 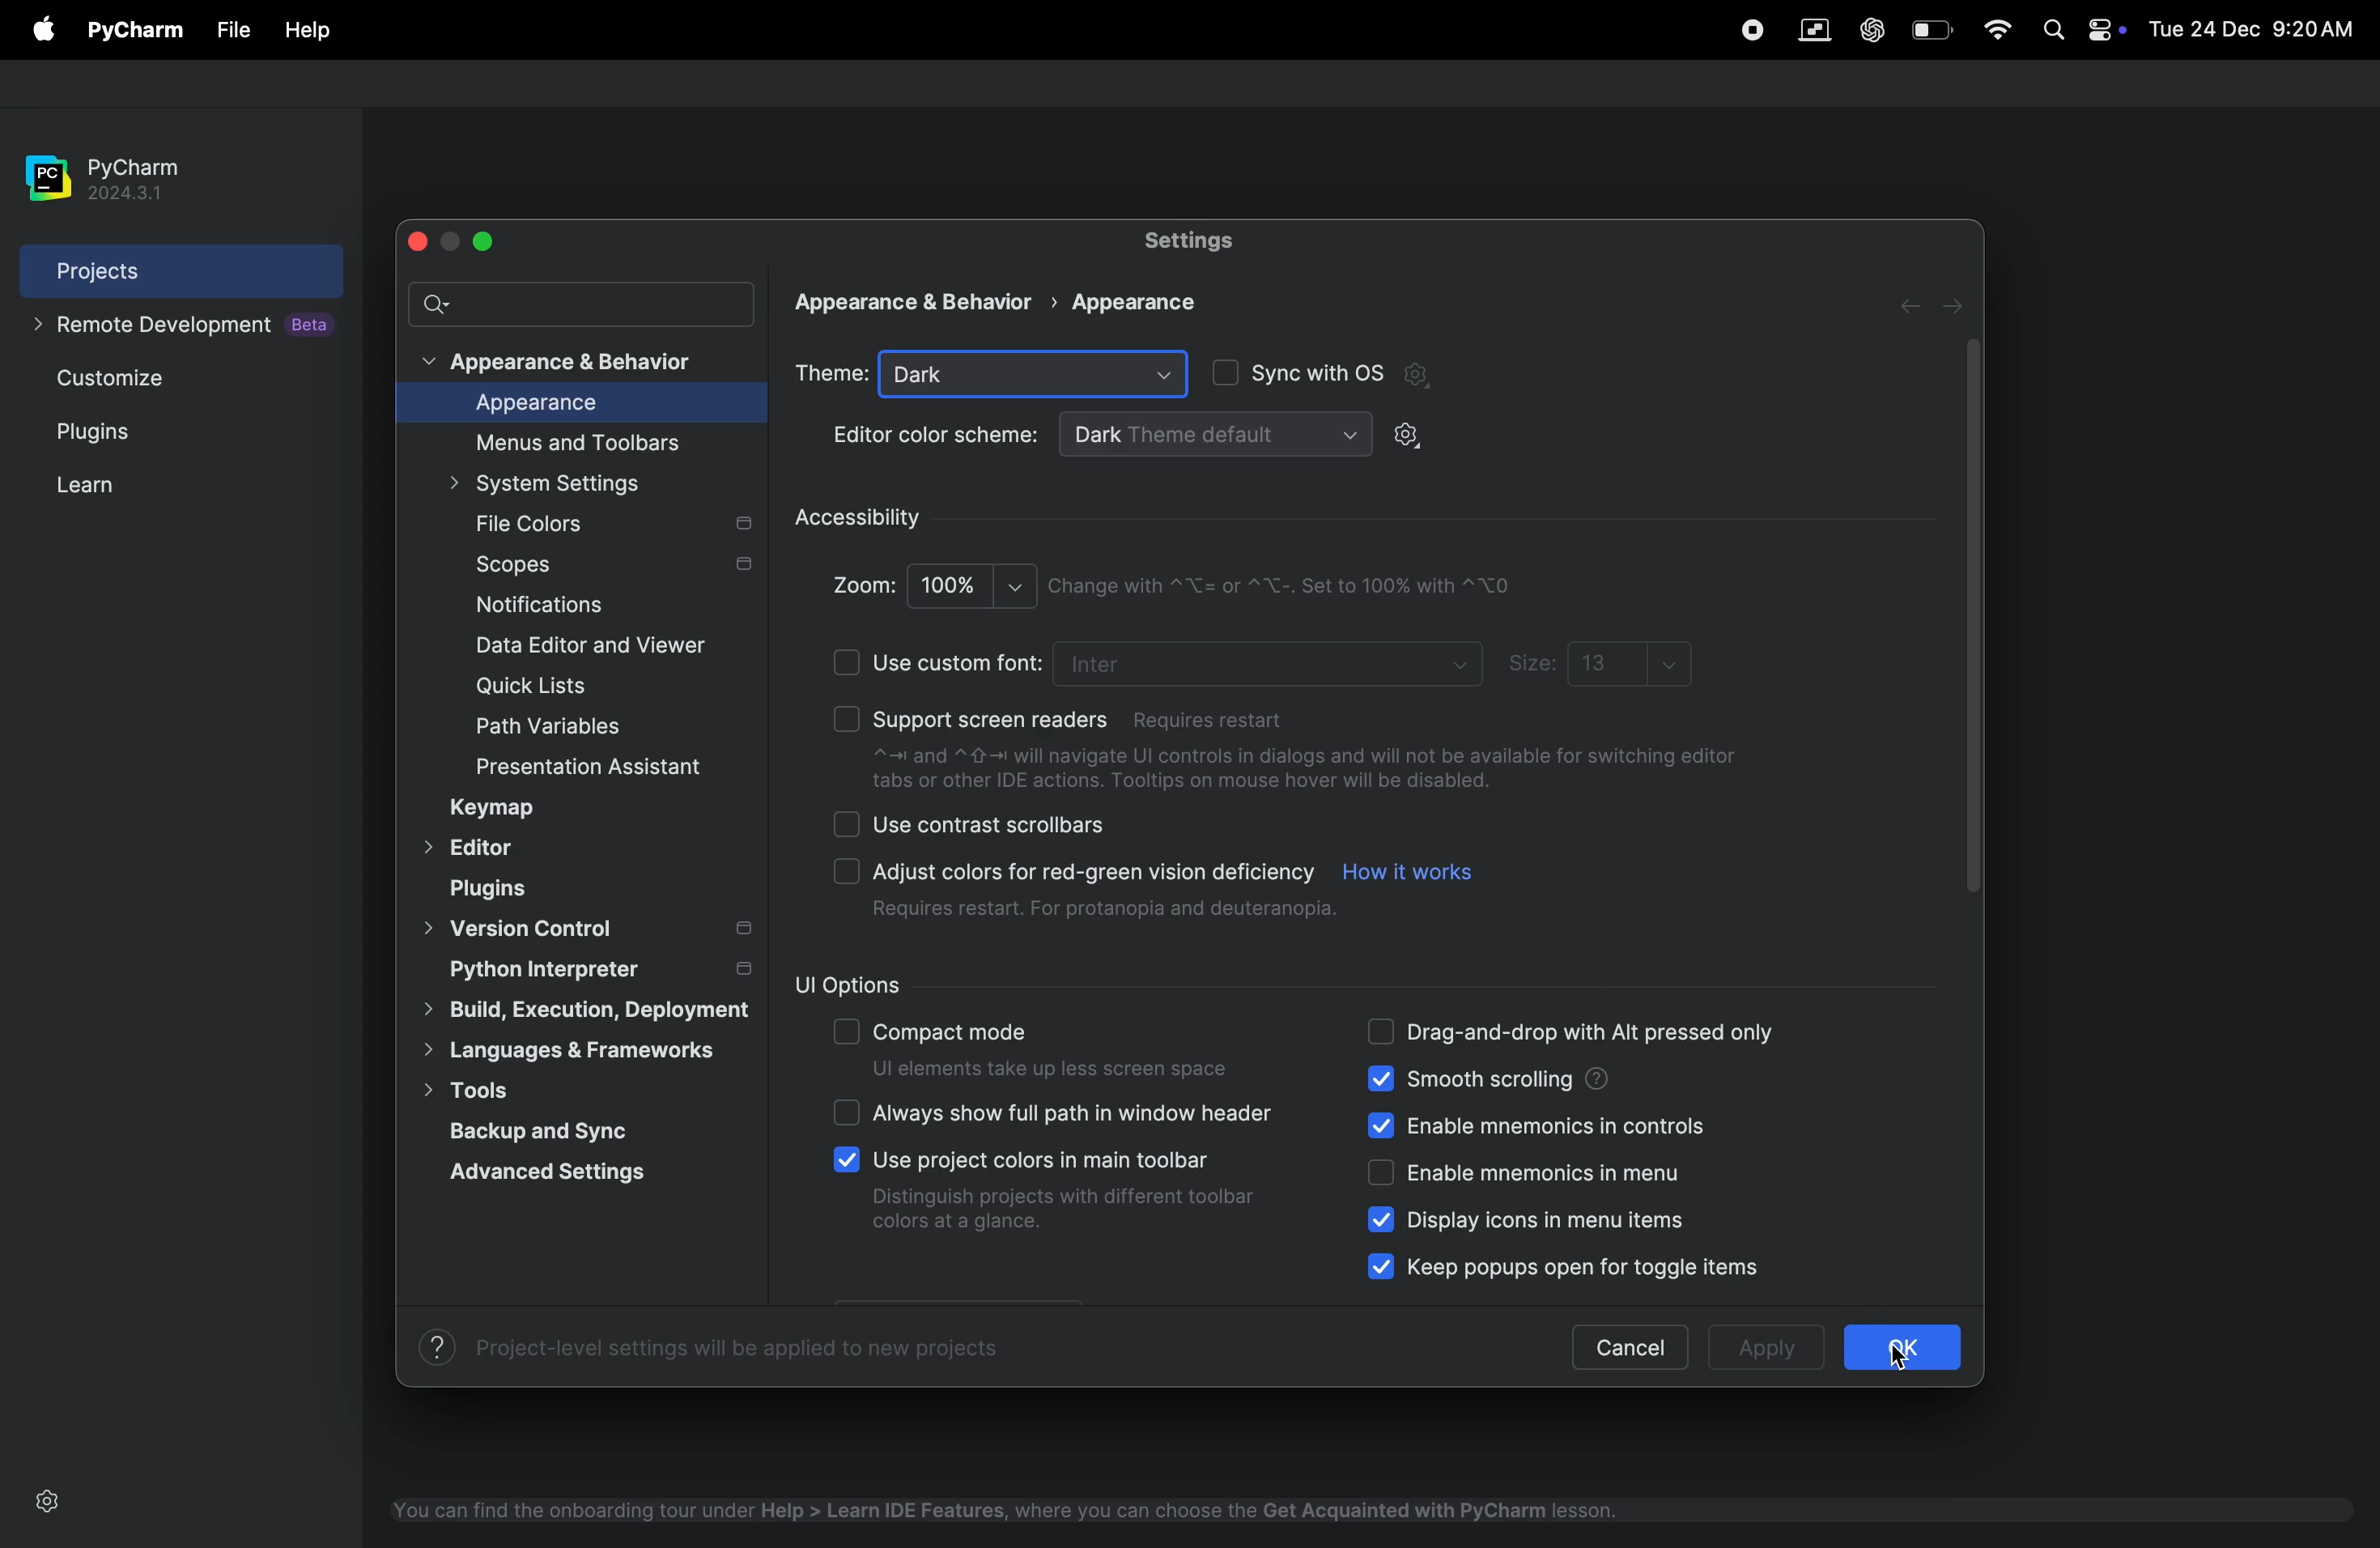 I want to click on ide features, so click(x=1000, y=1510).